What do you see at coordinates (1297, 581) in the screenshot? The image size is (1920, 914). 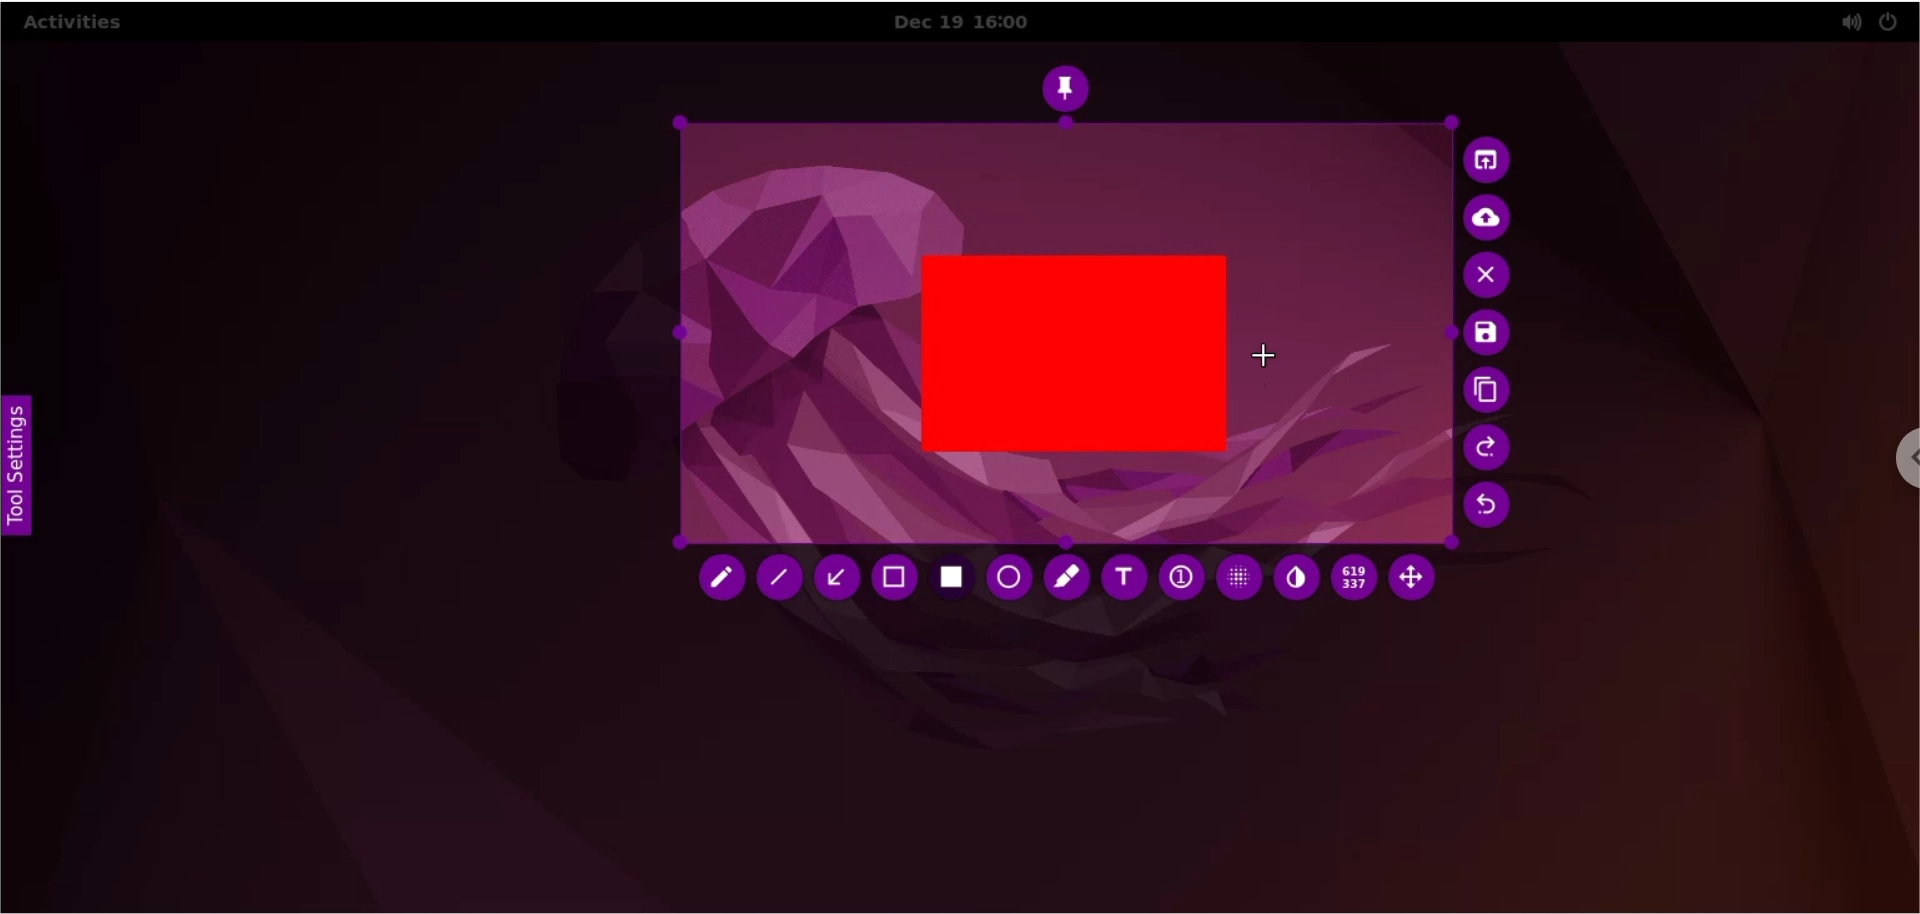 I see `inverter` at bounding box center [1297, 581].